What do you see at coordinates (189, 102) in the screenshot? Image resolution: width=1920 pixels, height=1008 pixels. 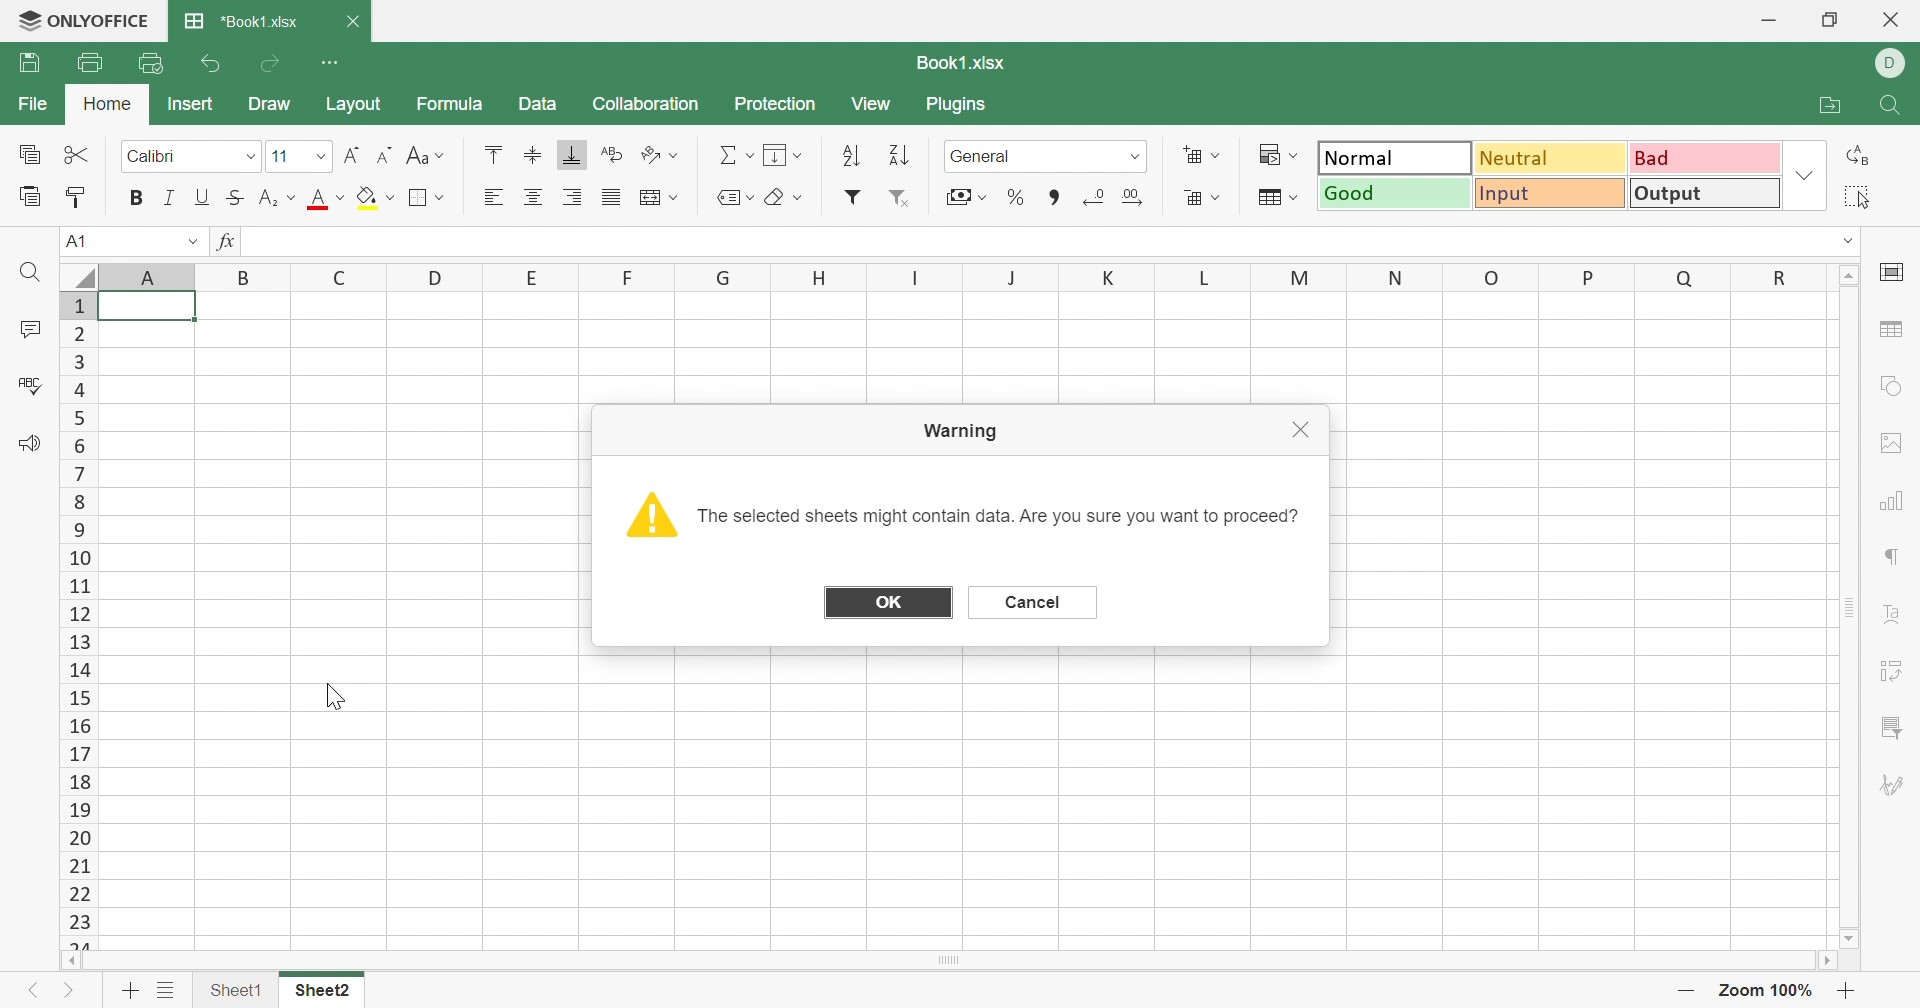 I see `Insert` at bounding box center [189, 102].